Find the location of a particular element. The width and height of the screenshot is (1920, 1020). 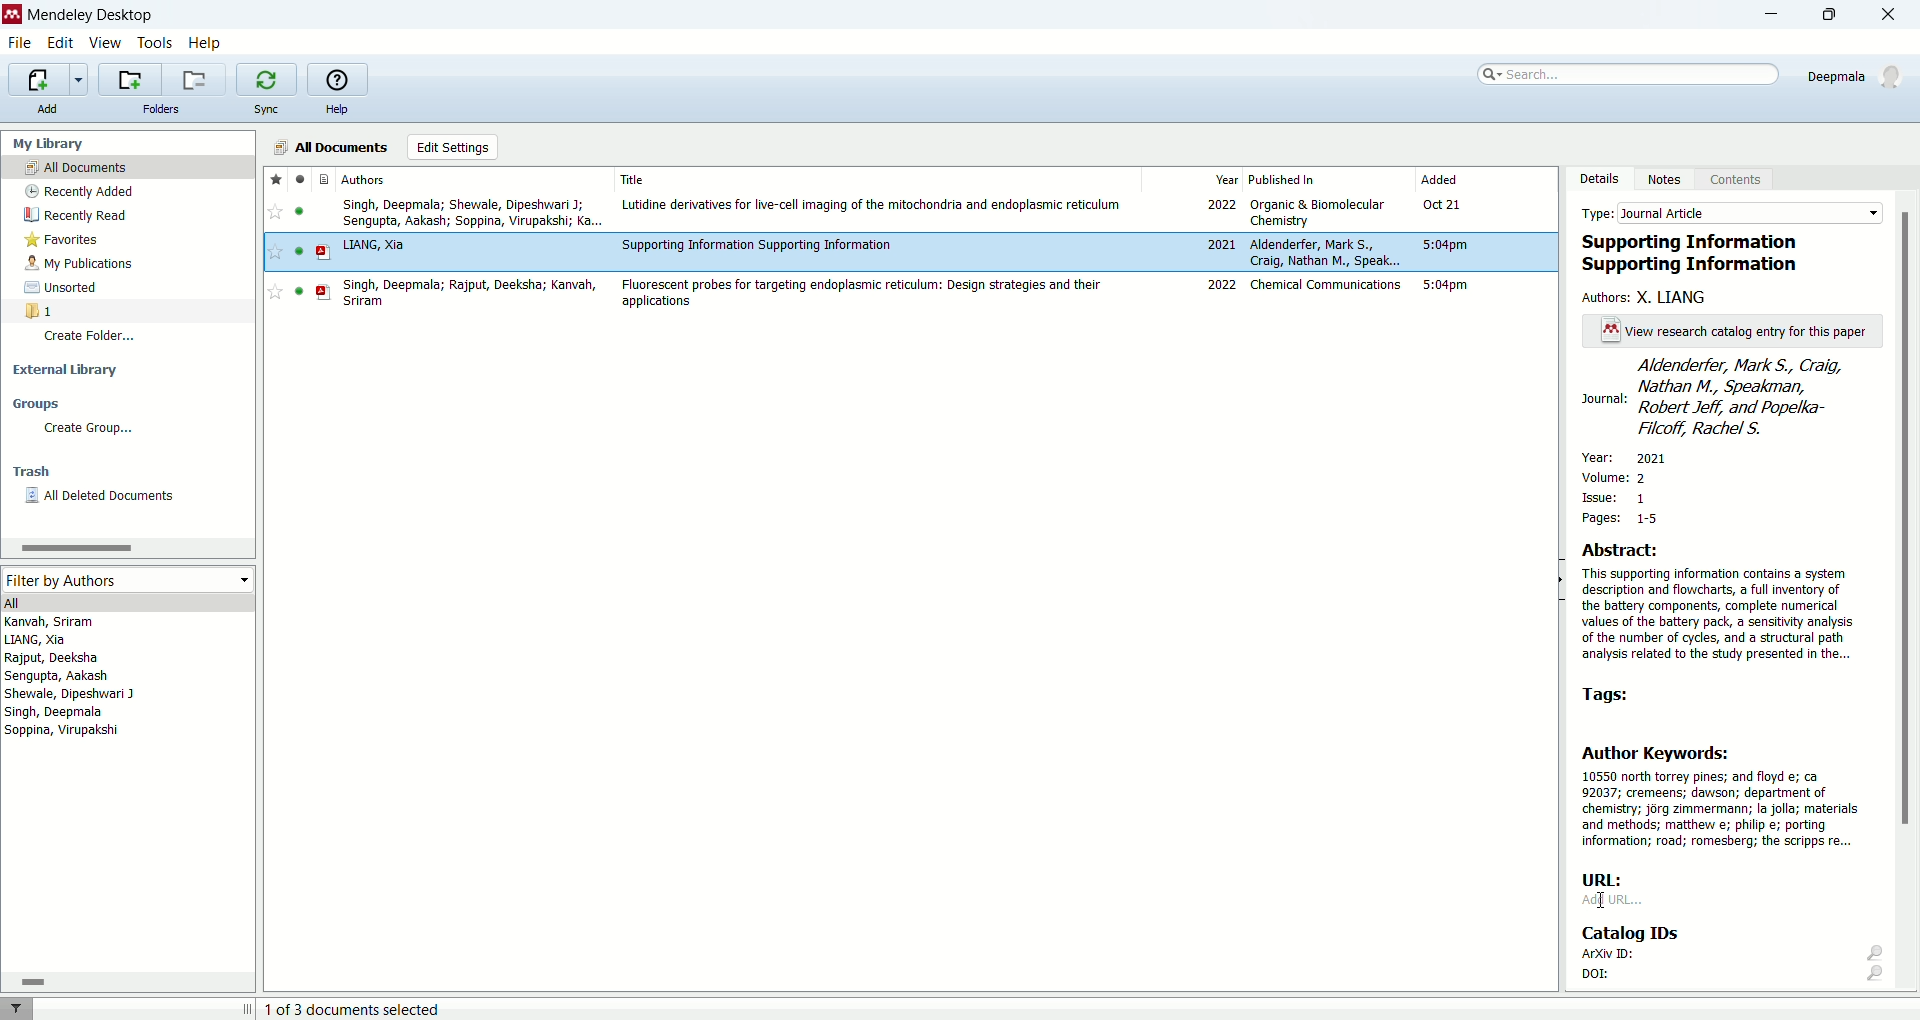

Supporting Information Supporting Information is located at coordinates (758, 244).